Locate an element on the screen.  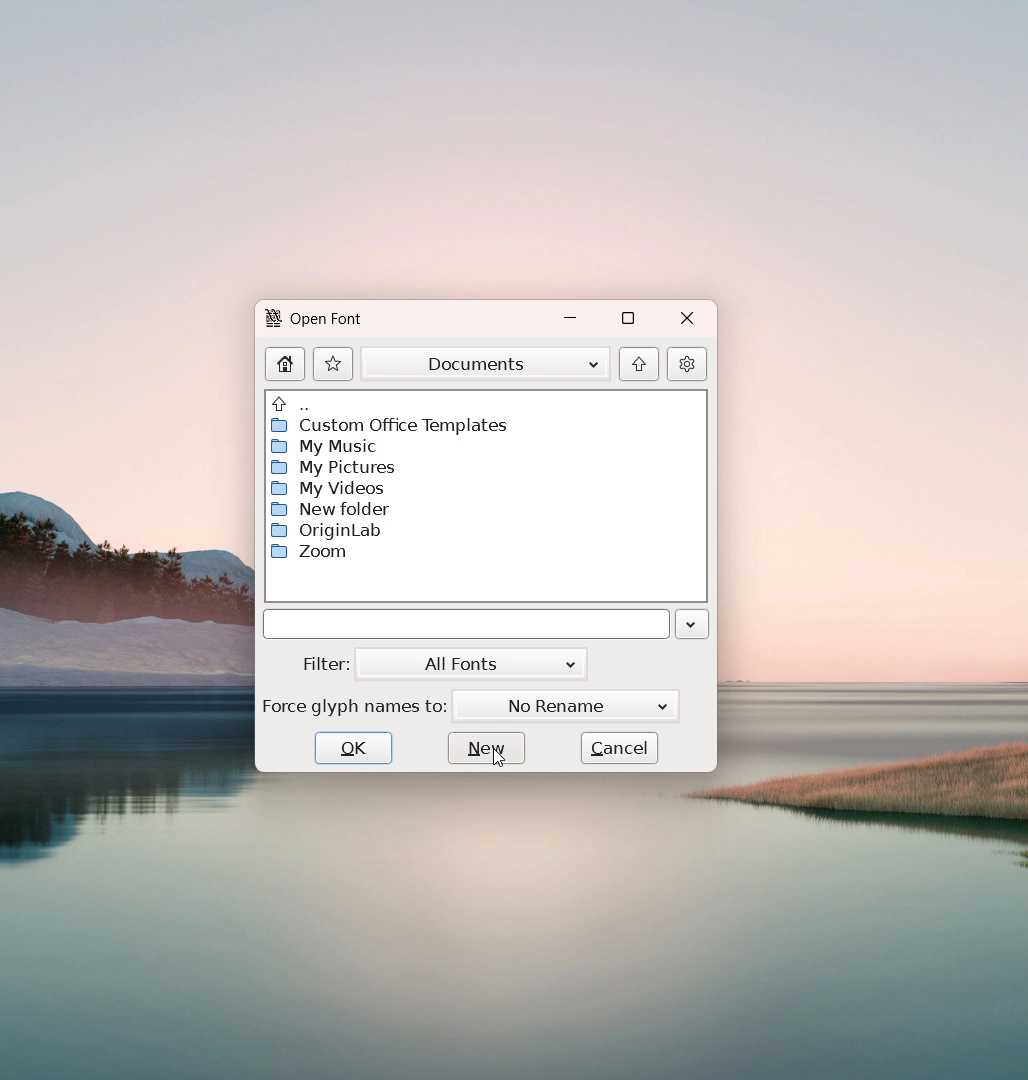
My Pictures is located at coordinates (330, 467).